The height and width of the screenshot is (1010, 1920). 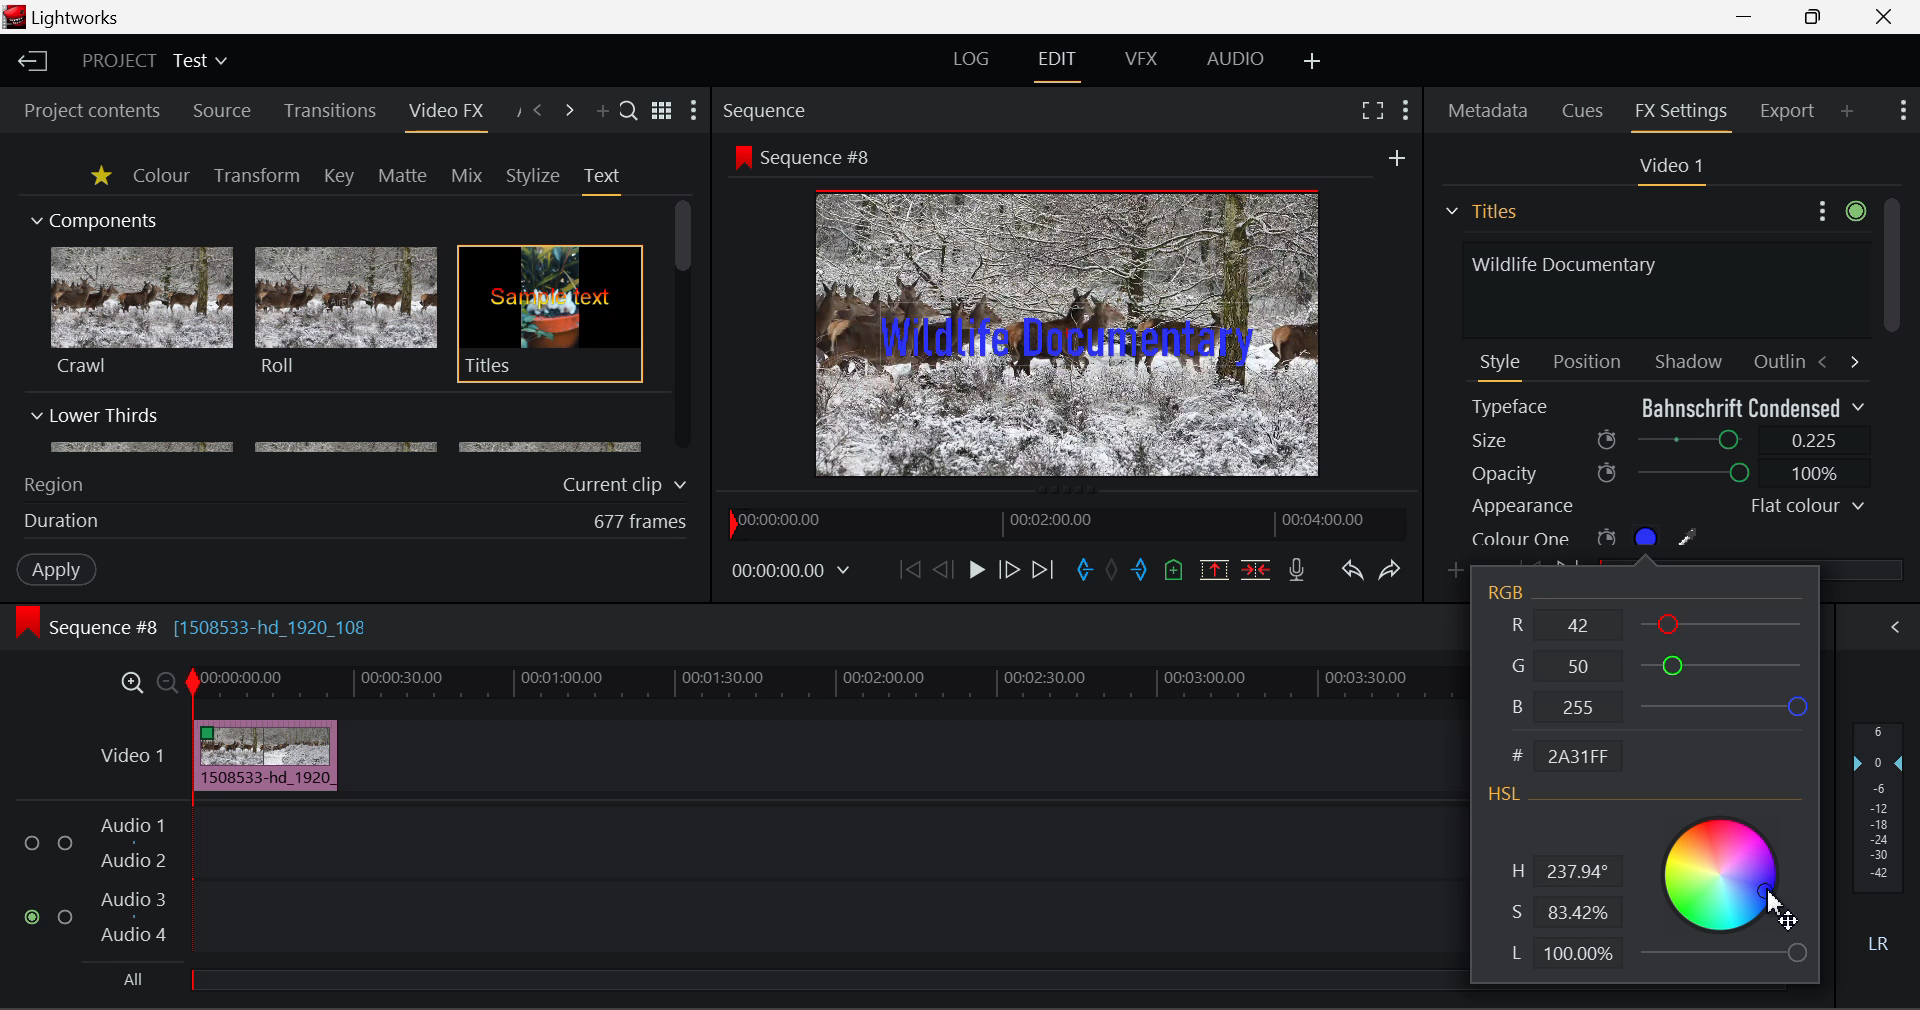 I want to click on Audio Input, so click(x=820, y=883).